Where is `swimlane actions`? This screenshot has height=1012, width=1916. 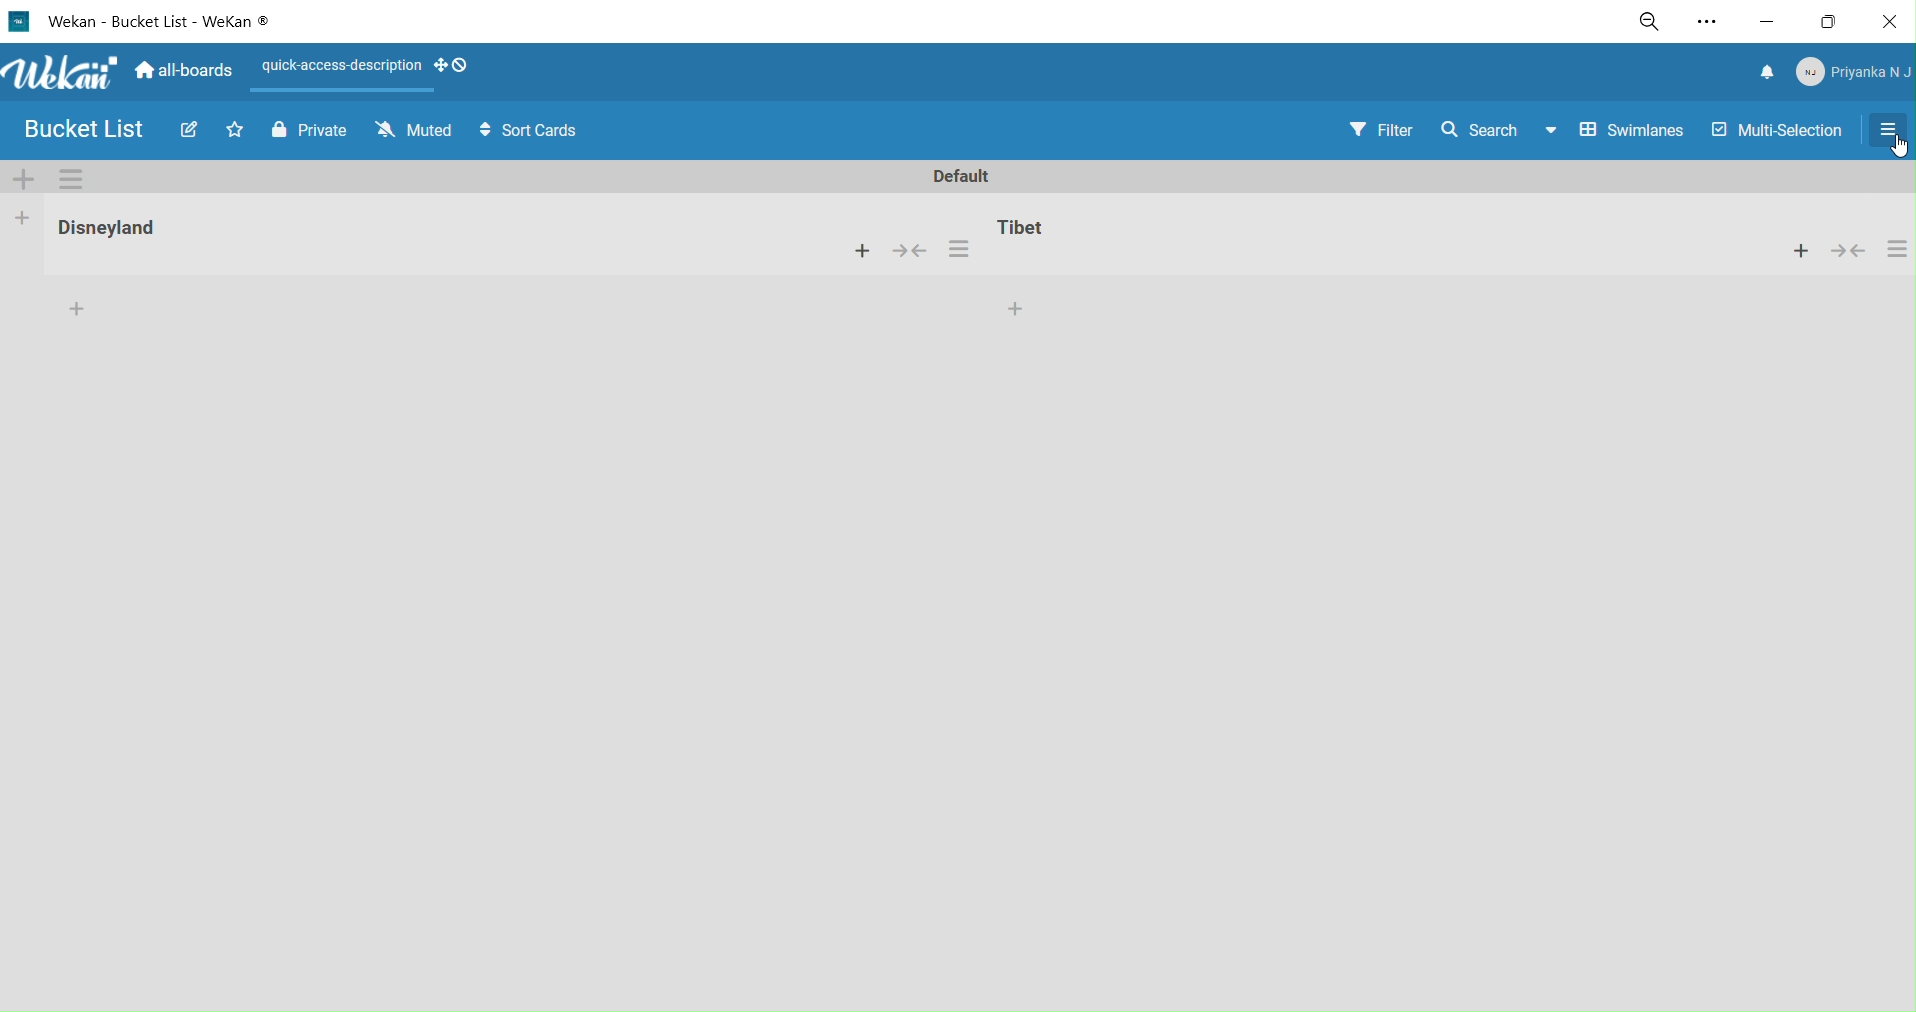
swimlane actions is located at coordinates (74, 181).